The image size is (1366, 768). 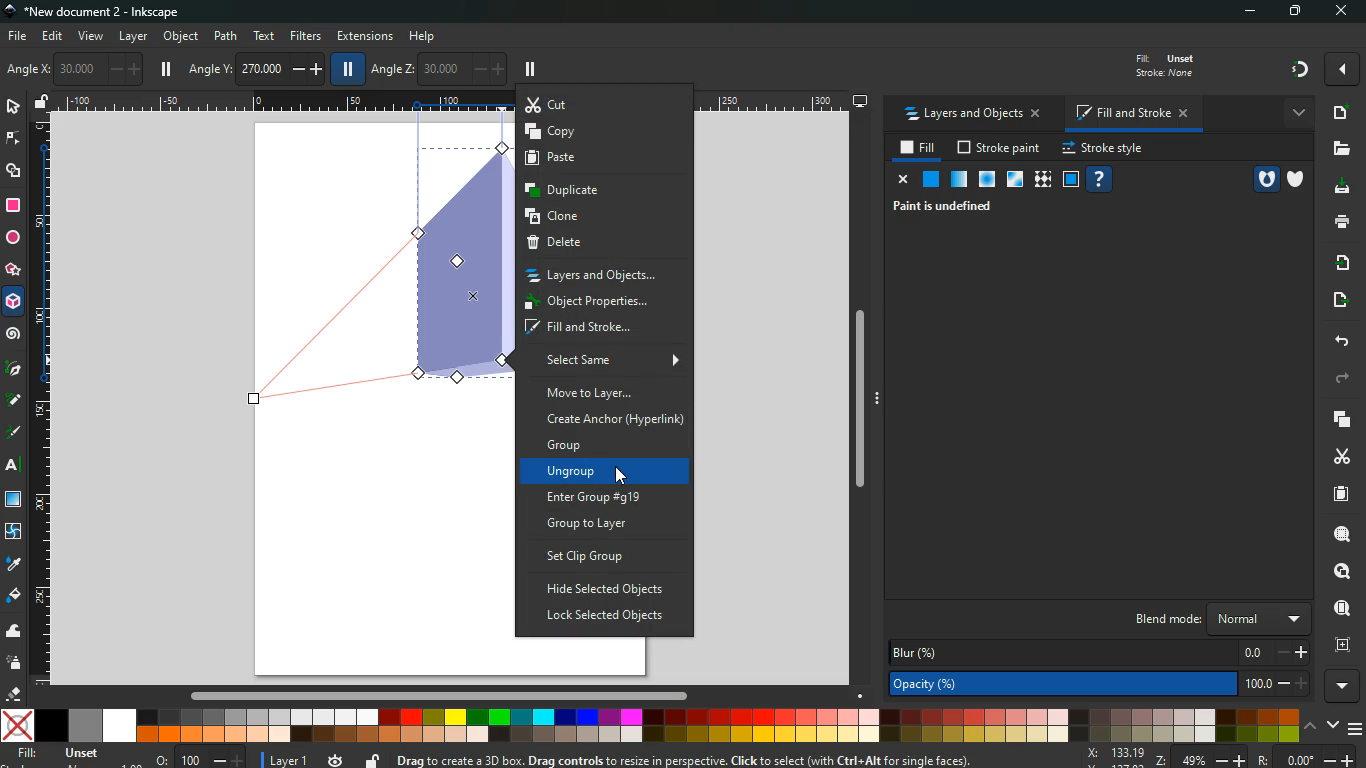 I want to click on select same, so click(x=609, y=361).